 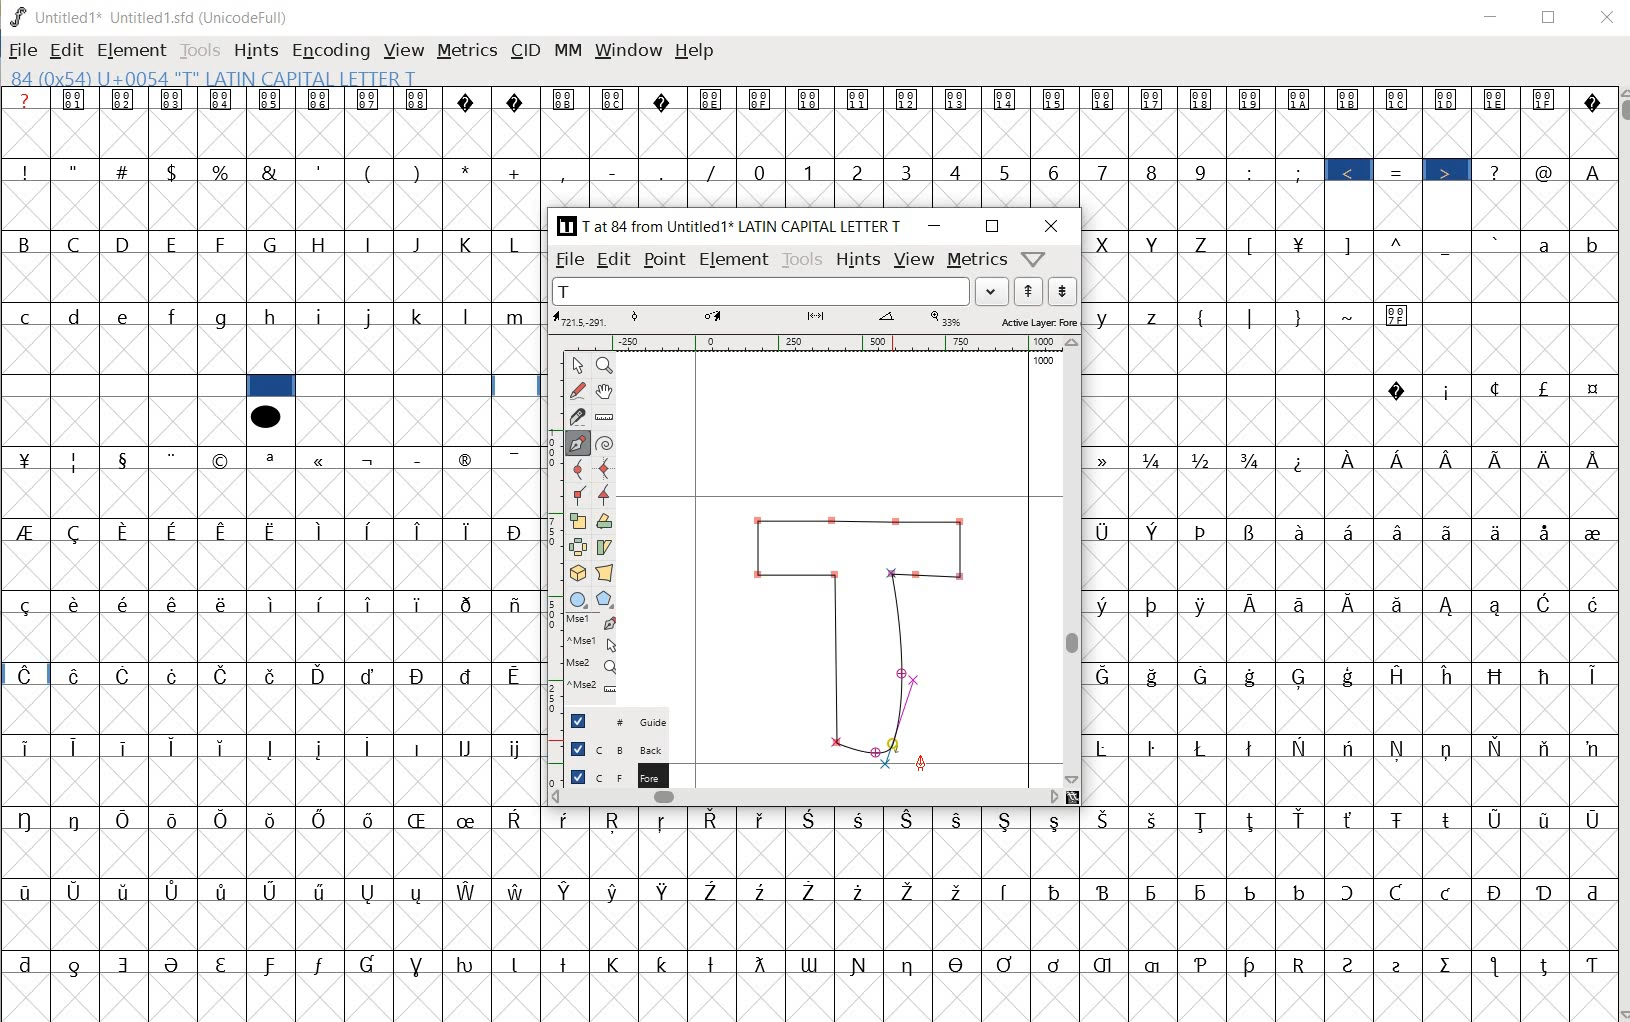 I want to click on Symbol, so click(x=77, y=818).